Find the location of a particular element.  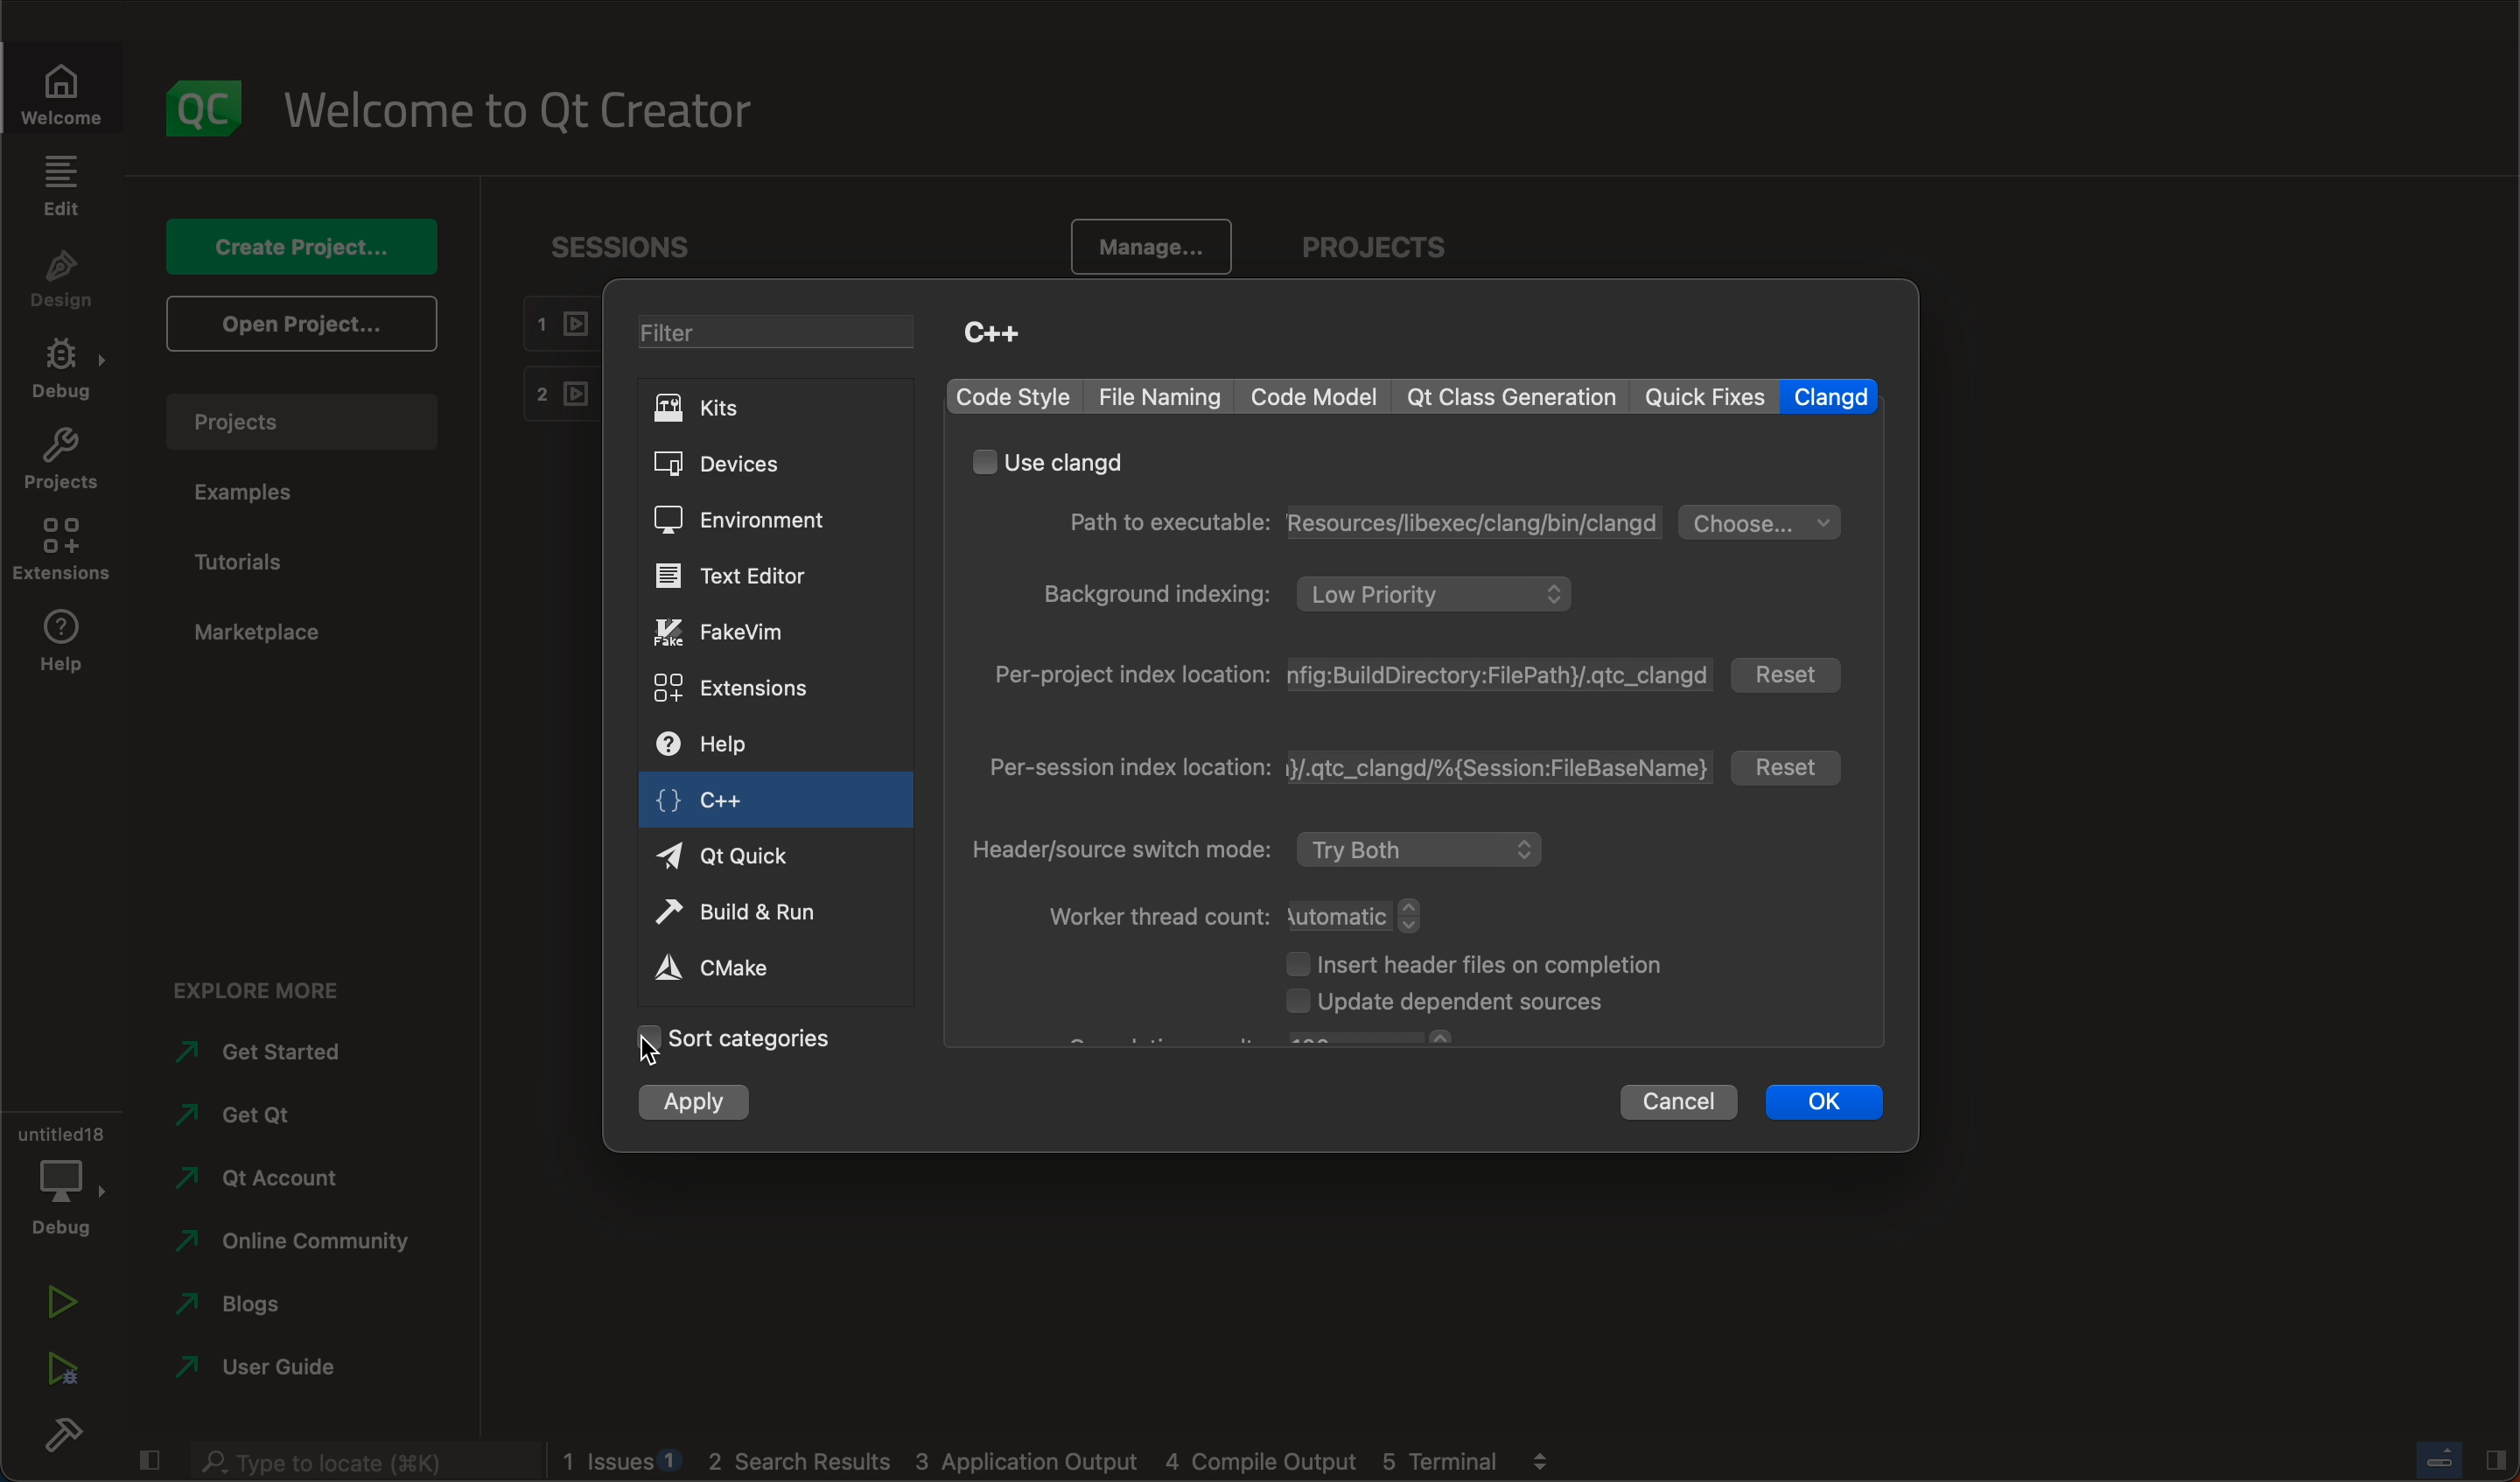

get Qt is located at coordinates (246, 1117).